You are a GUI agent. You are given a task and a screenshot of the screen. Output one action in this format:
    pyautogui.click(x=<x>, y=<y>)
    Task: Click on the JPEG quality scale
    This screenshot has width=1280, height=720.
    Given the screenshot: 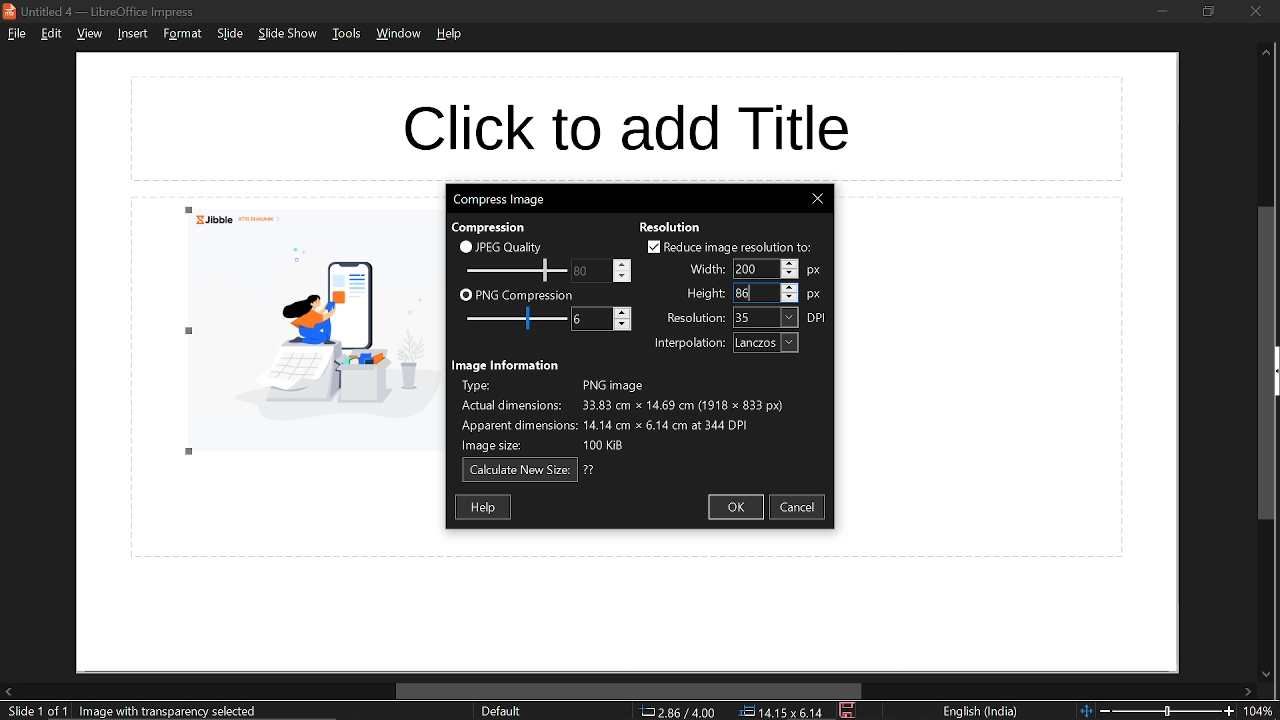 What is the action you would take?
    pyautogui.click(x=518, y=320)
    